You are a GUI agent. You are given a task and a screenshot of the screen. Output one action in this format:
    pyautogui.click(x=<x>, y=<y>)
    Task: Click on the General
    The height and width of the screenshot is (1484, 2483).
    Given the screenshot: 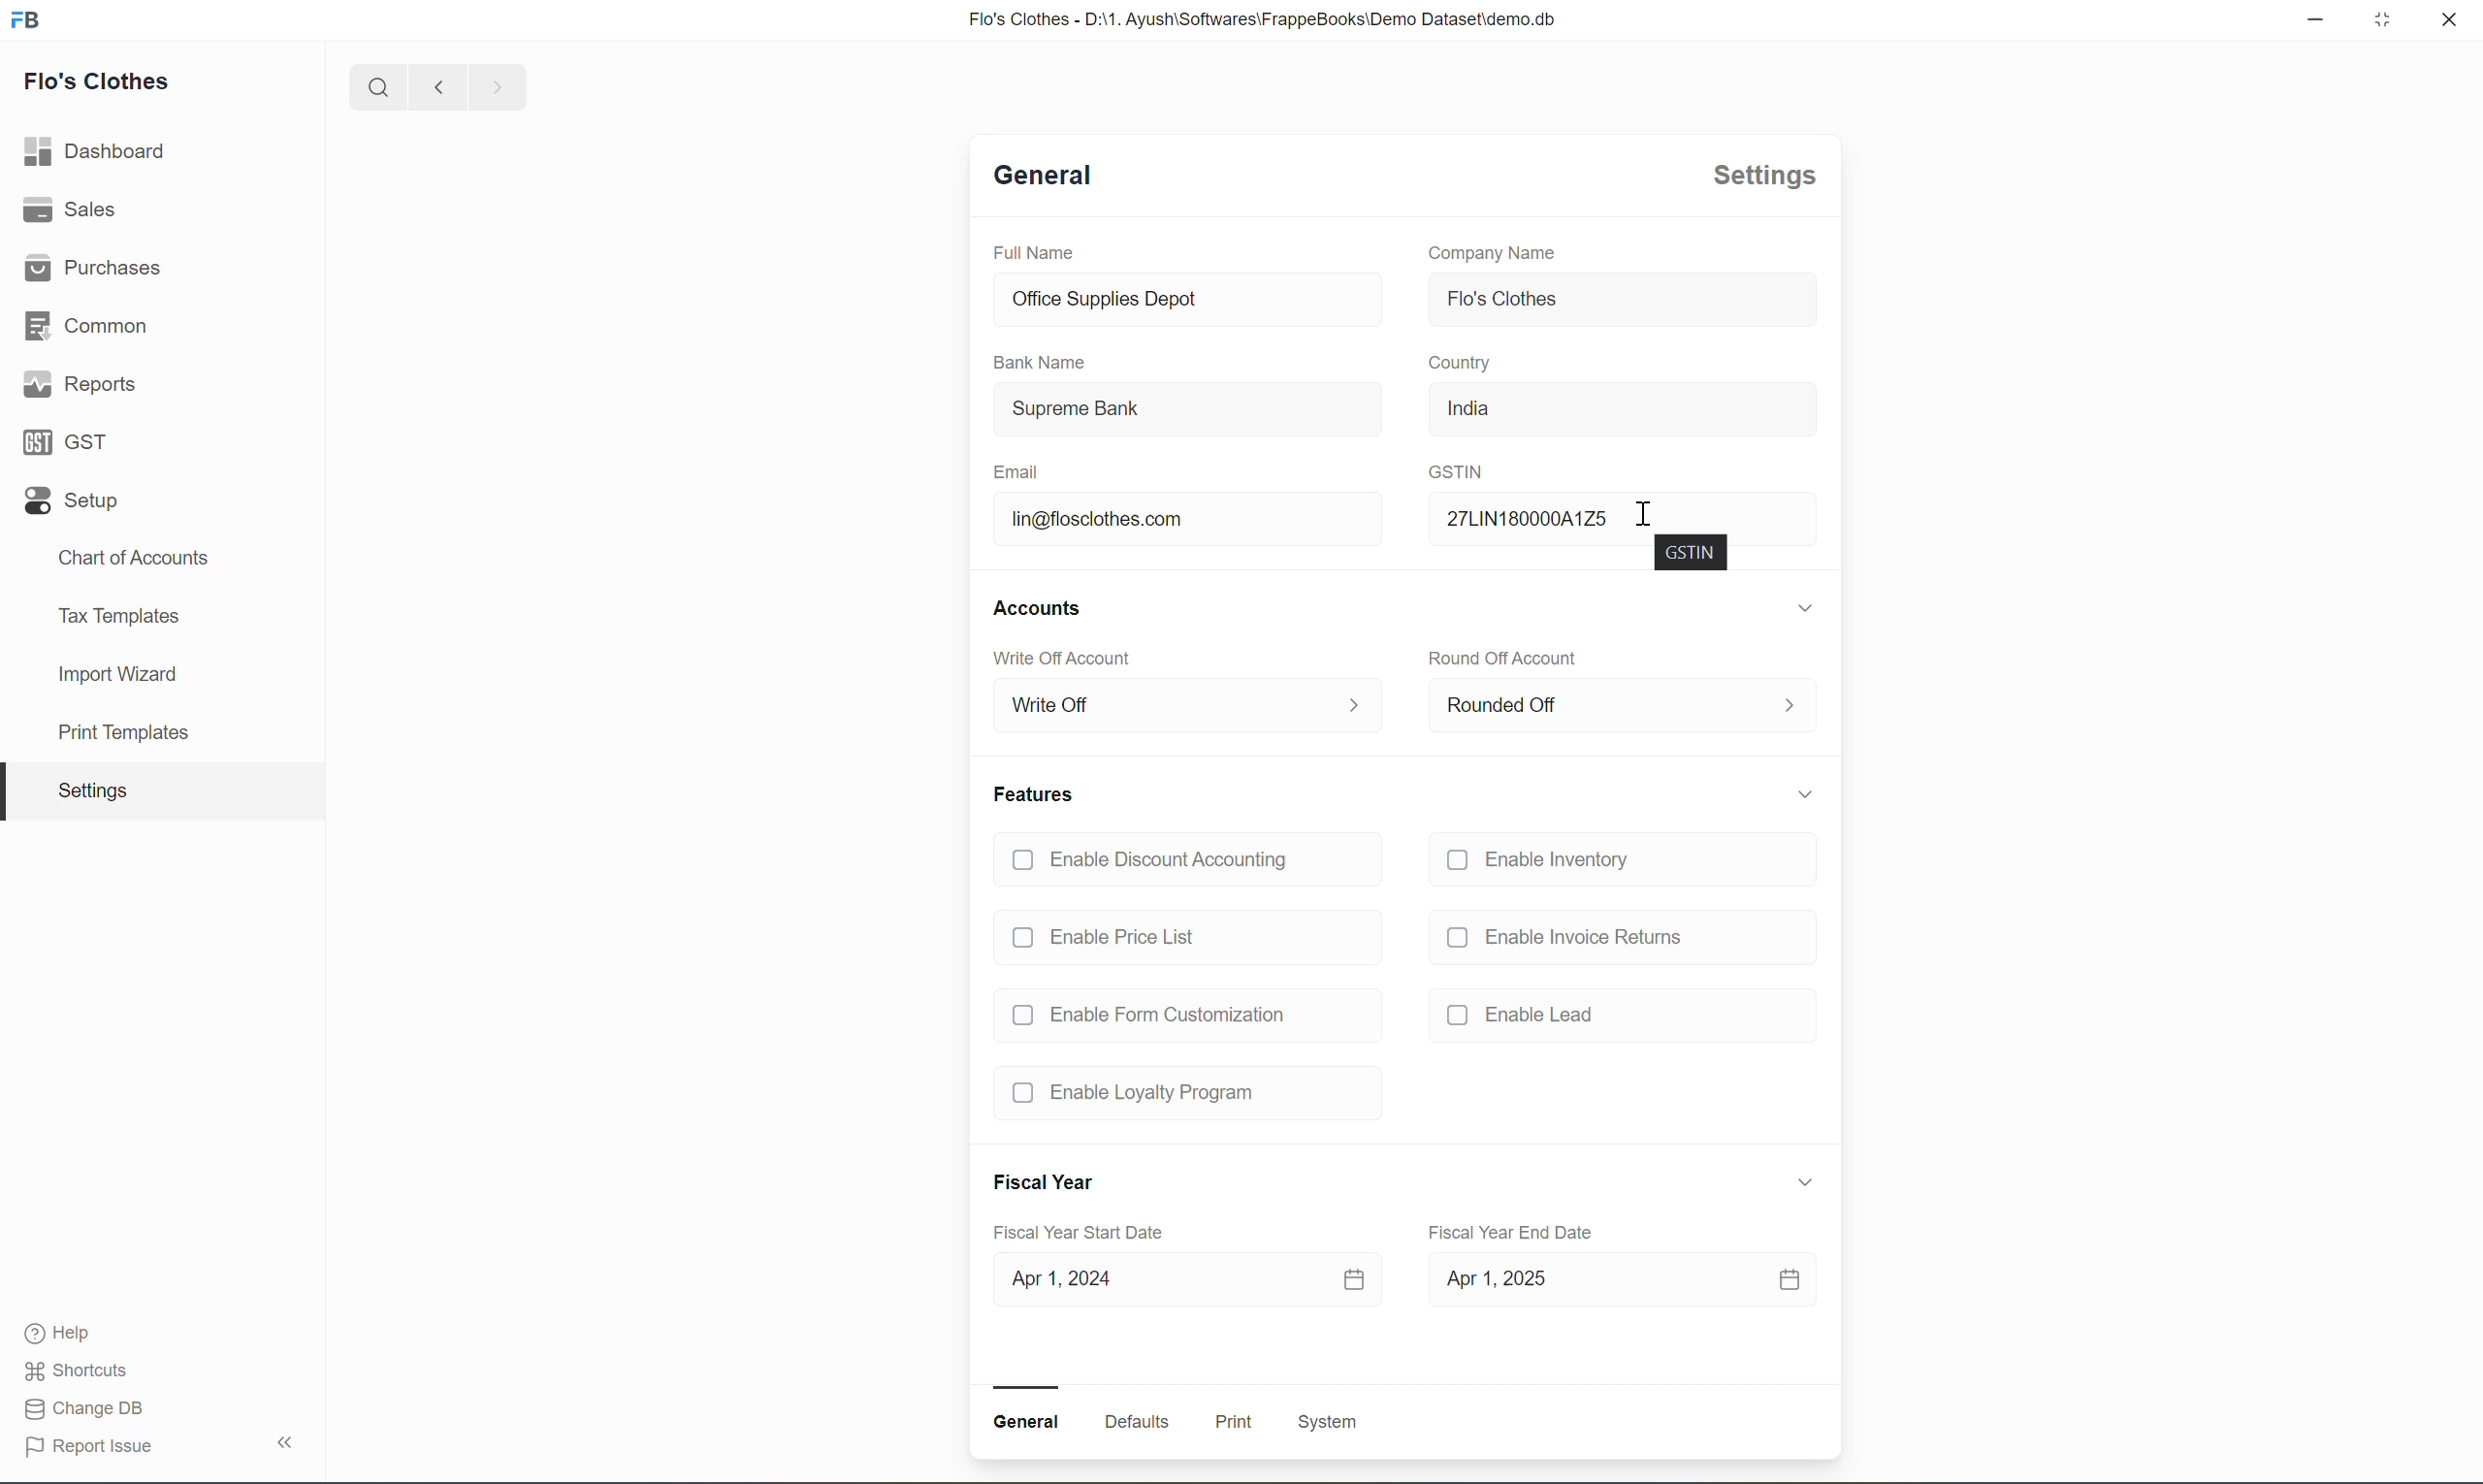 What is the action you would take?
    pyautogui.click(x=1026, y=1422)
    